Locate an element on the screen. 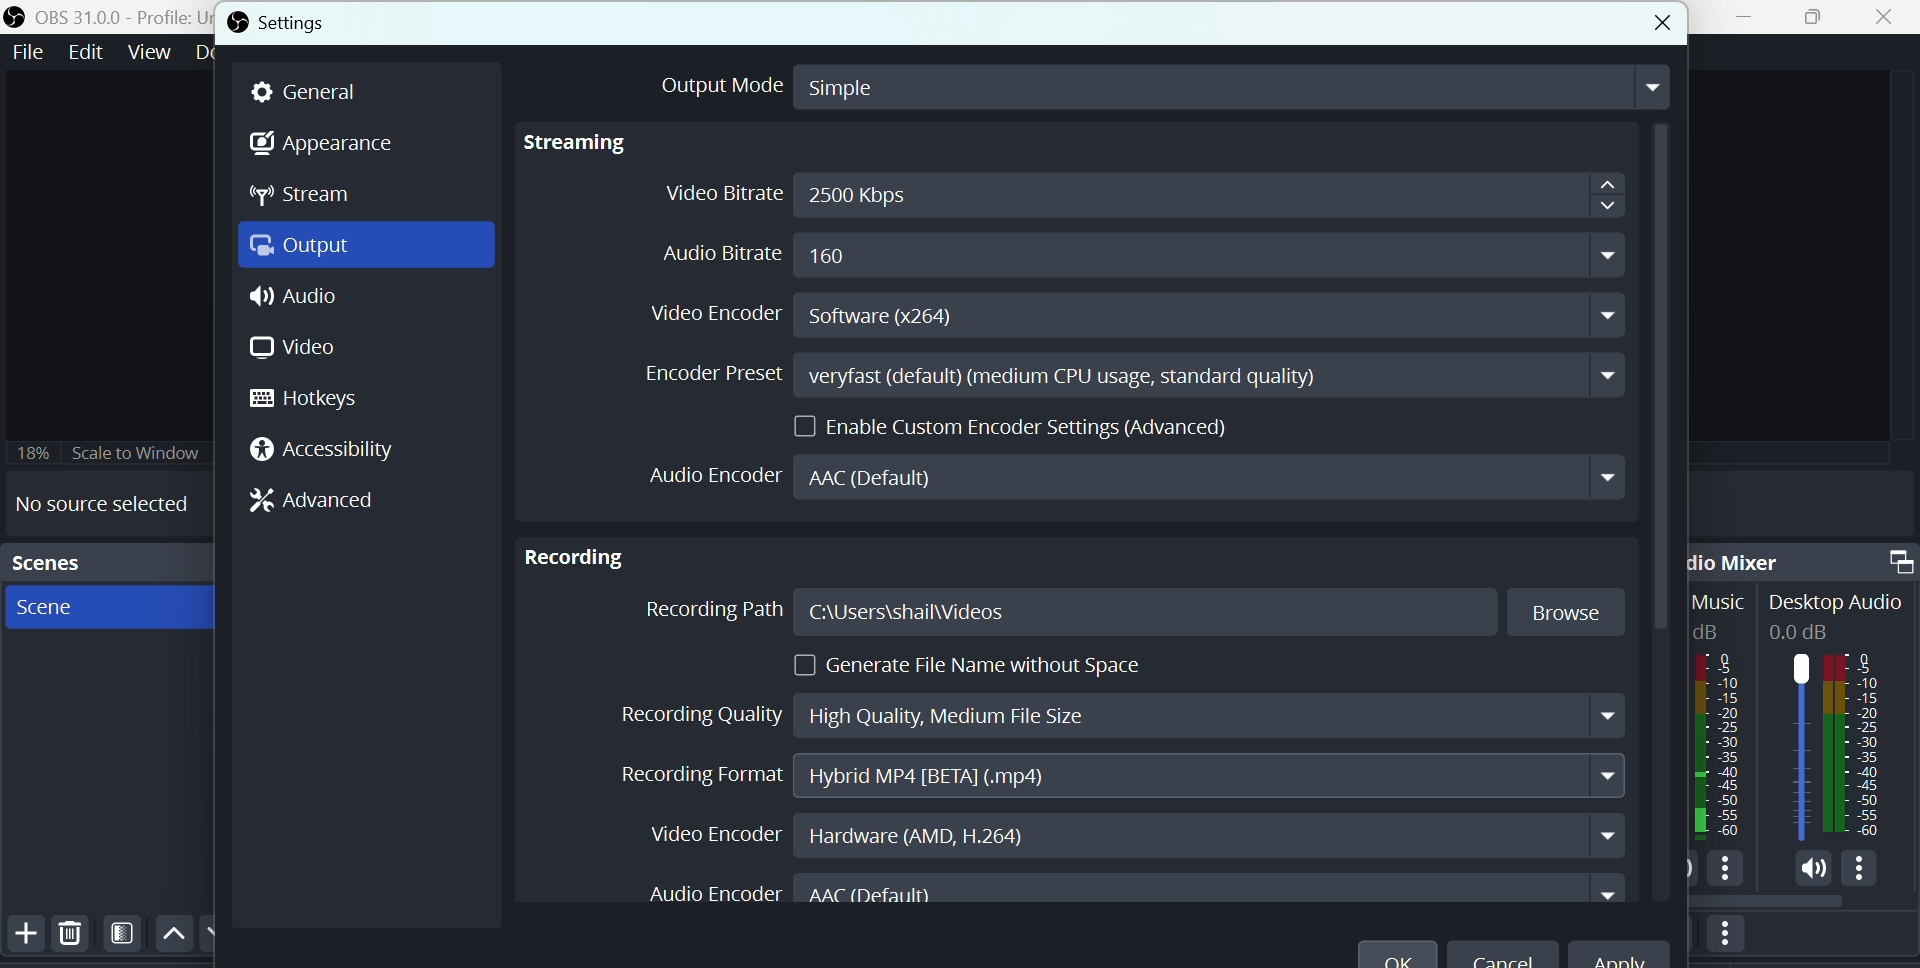 The image size is (1920, 968). file is located at coordinates (26, 58).